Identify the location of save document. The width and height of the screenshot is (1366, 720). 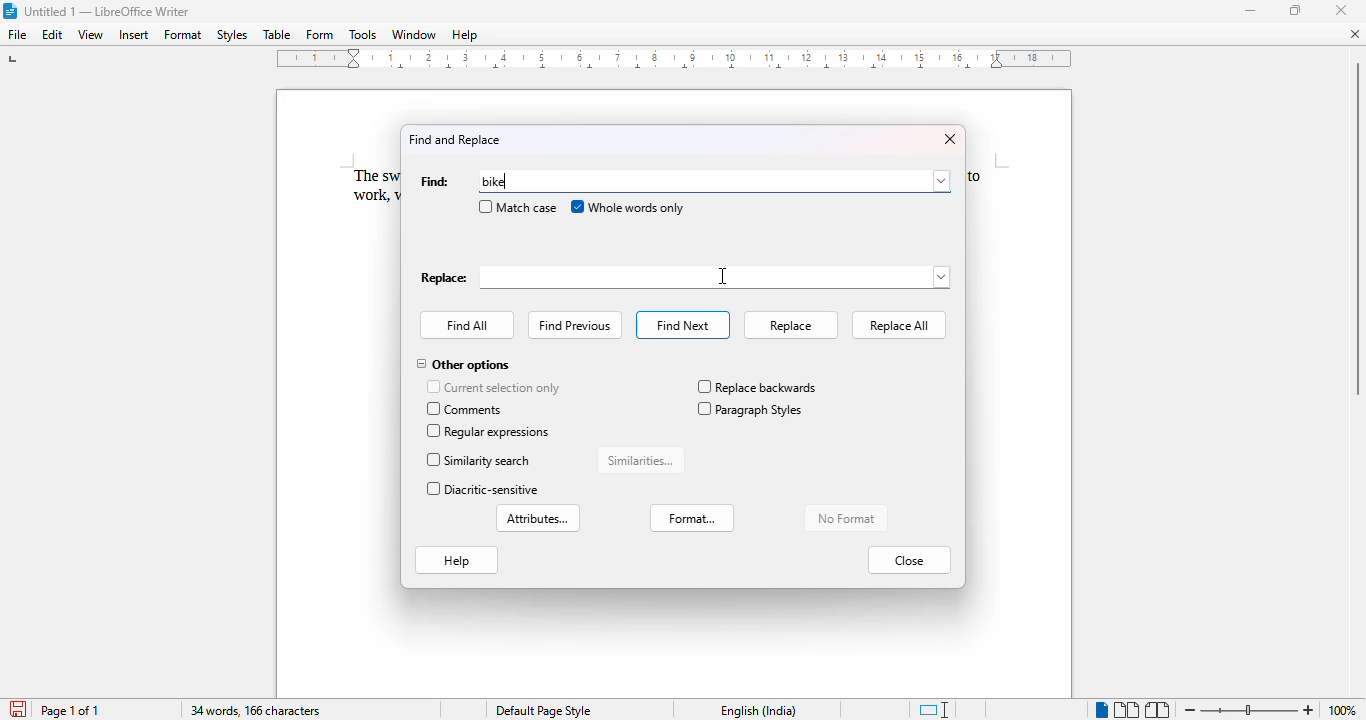
(16, 709).